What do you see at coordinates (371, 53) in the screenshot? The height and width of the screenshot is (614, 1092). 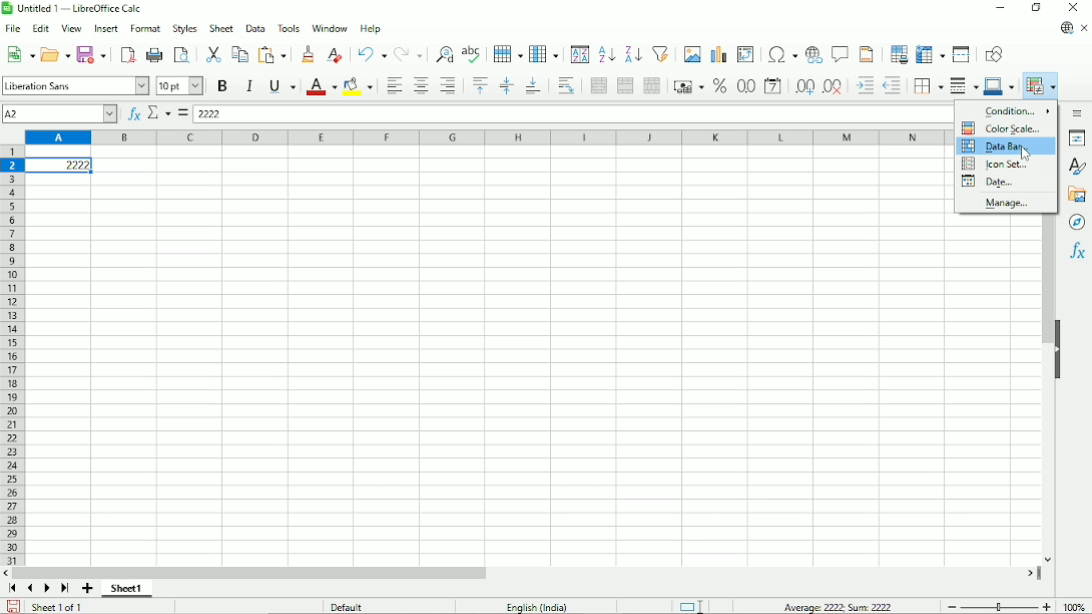 I see `Undo` at bounding box center [371, 53].